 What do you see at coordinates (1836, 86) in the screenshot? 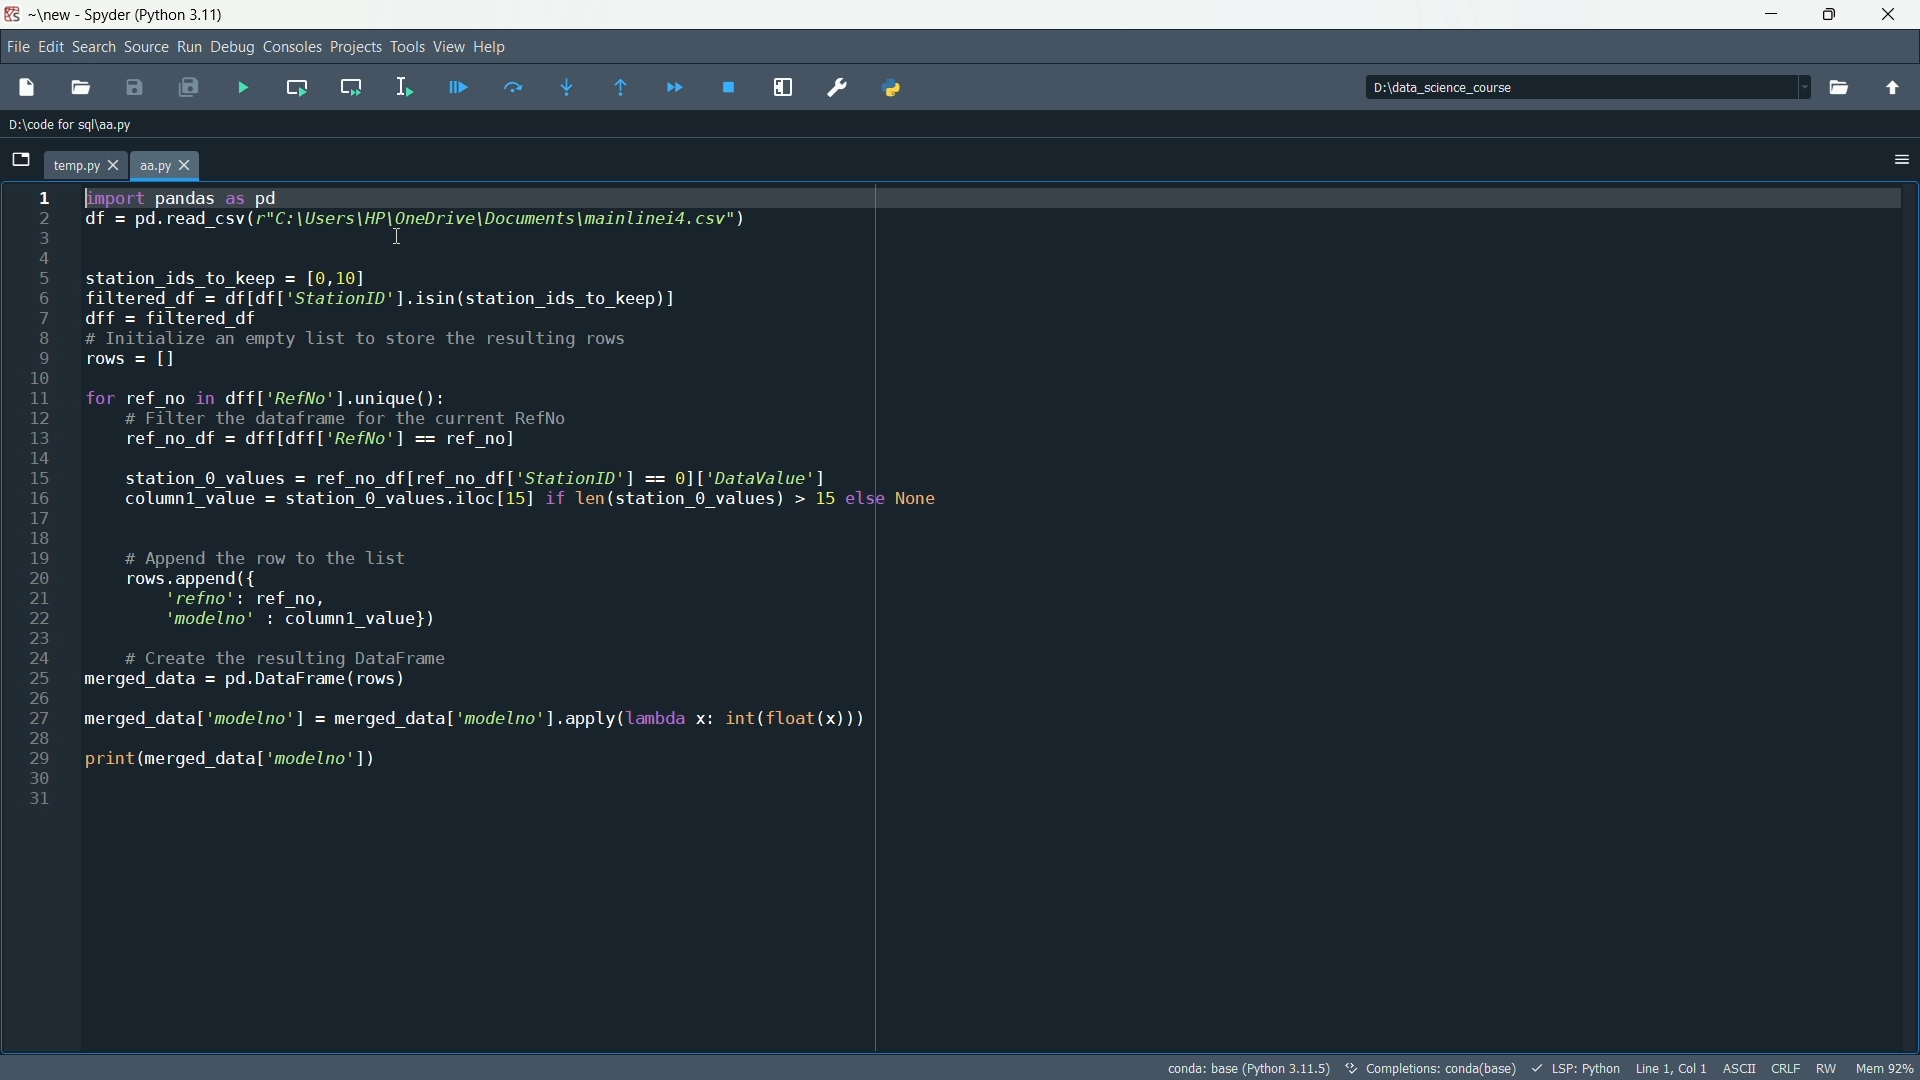
I see `browse a working directory` at bounding box center [1836, 86].